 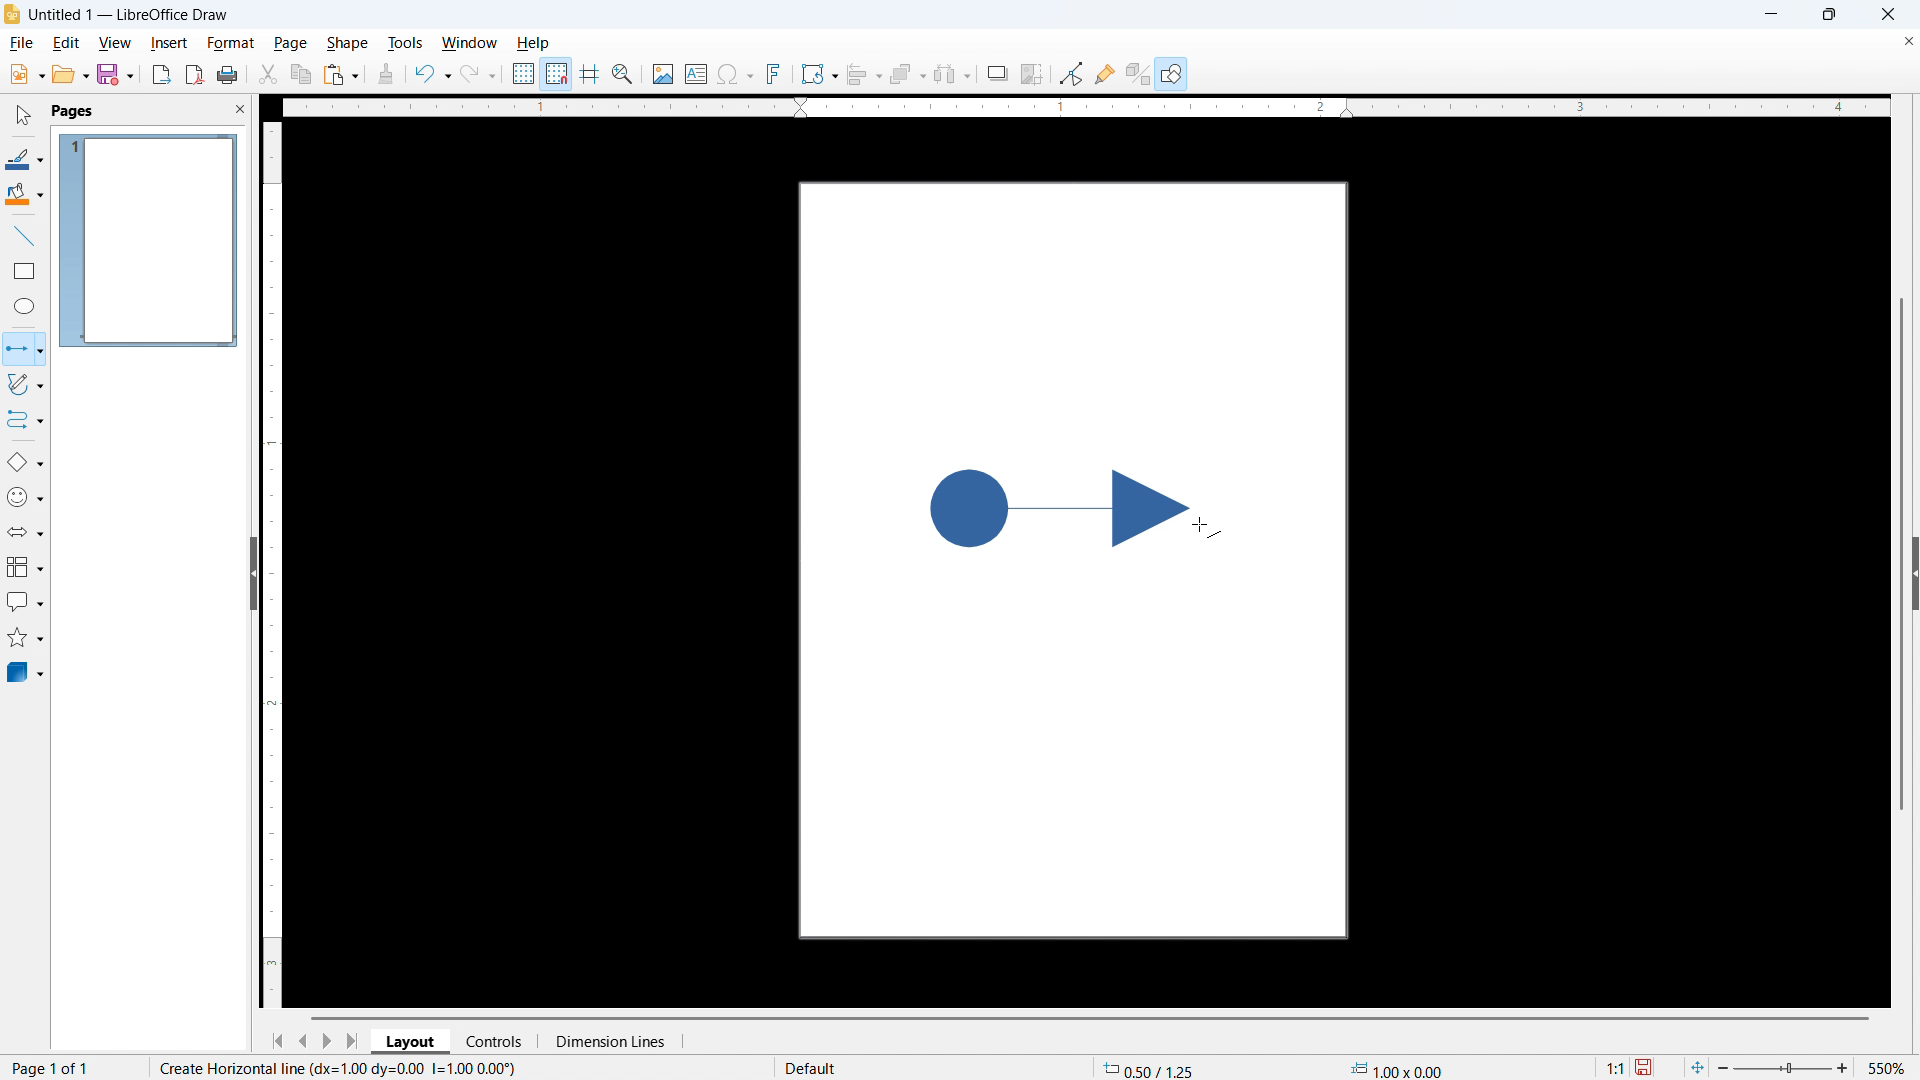 What do you see at coordinates (524, 74) in the screenshot?
I see `Use grid ` at bounding box center [524, 74].